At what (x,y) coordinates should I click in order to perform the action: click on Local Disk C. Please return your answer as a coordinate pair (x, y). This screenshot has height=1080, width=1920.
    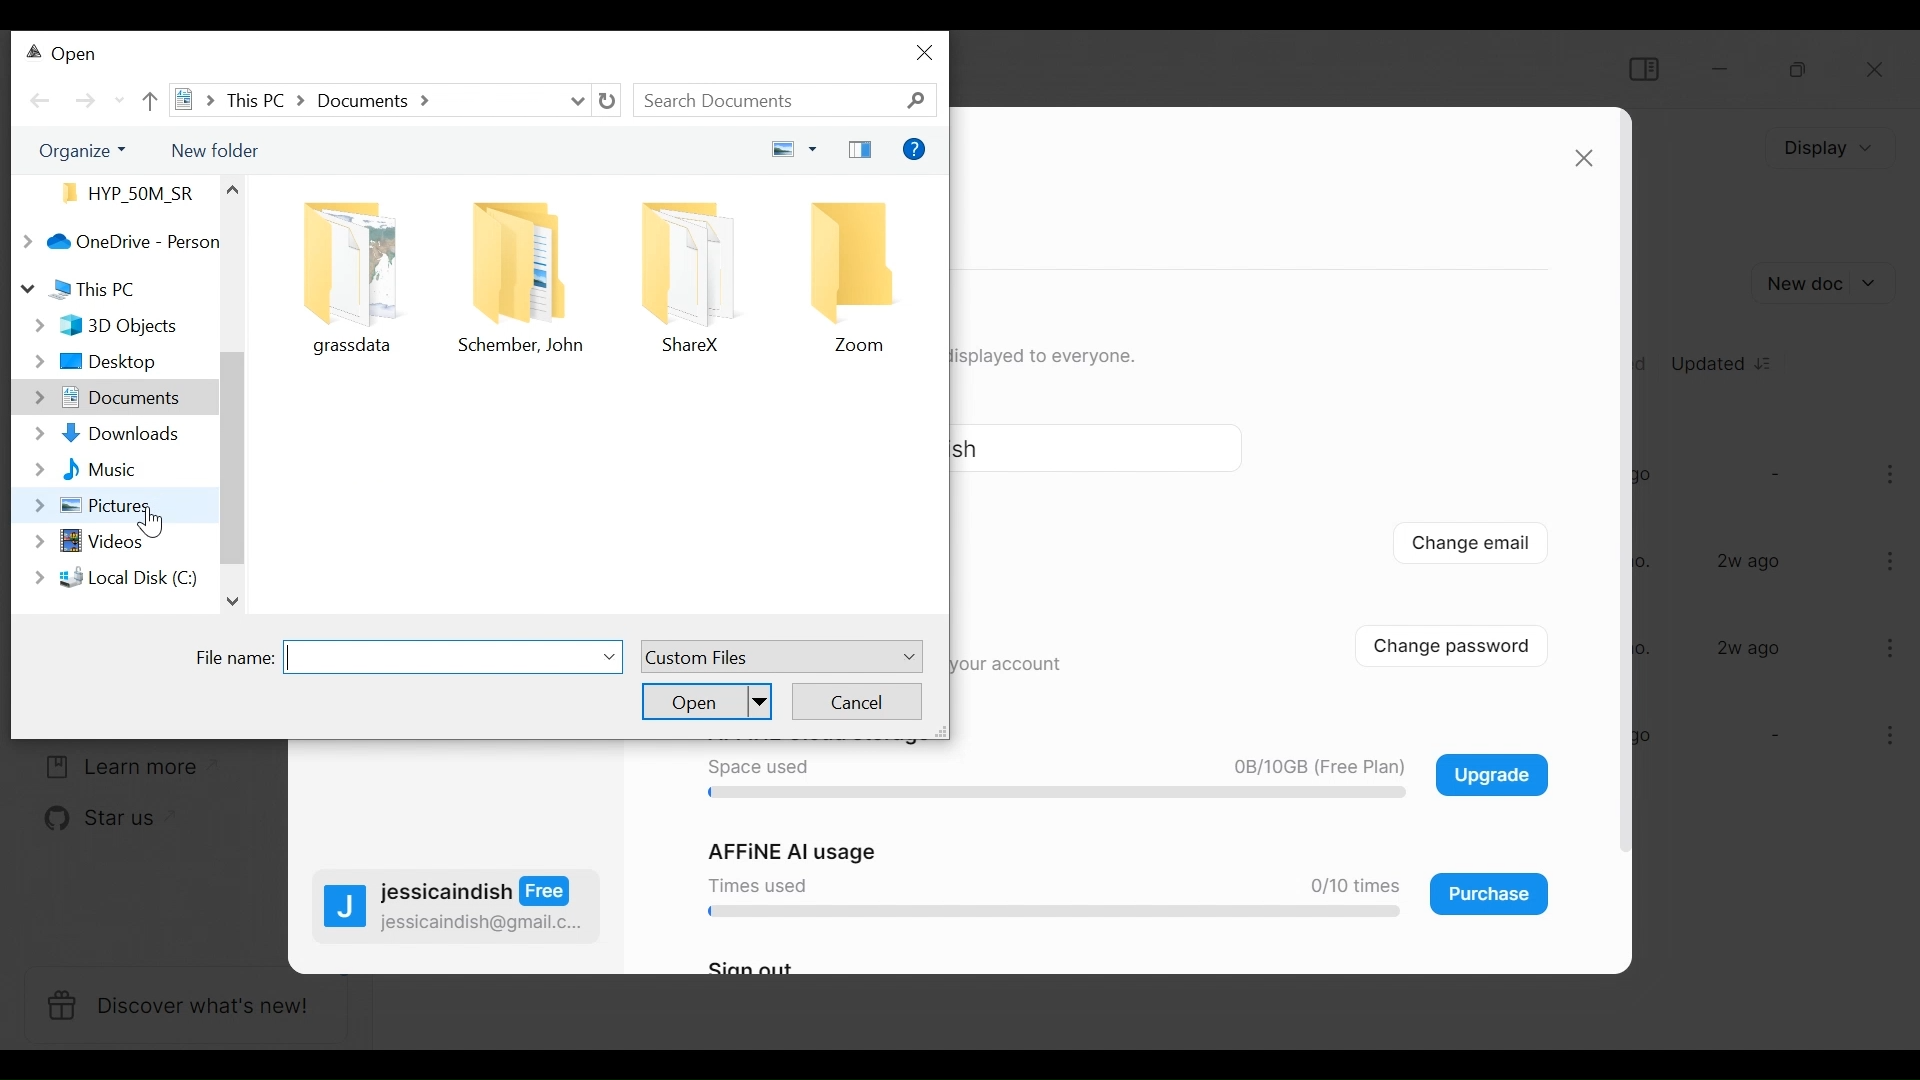
    Looking at the image, I should click on (112, 577).